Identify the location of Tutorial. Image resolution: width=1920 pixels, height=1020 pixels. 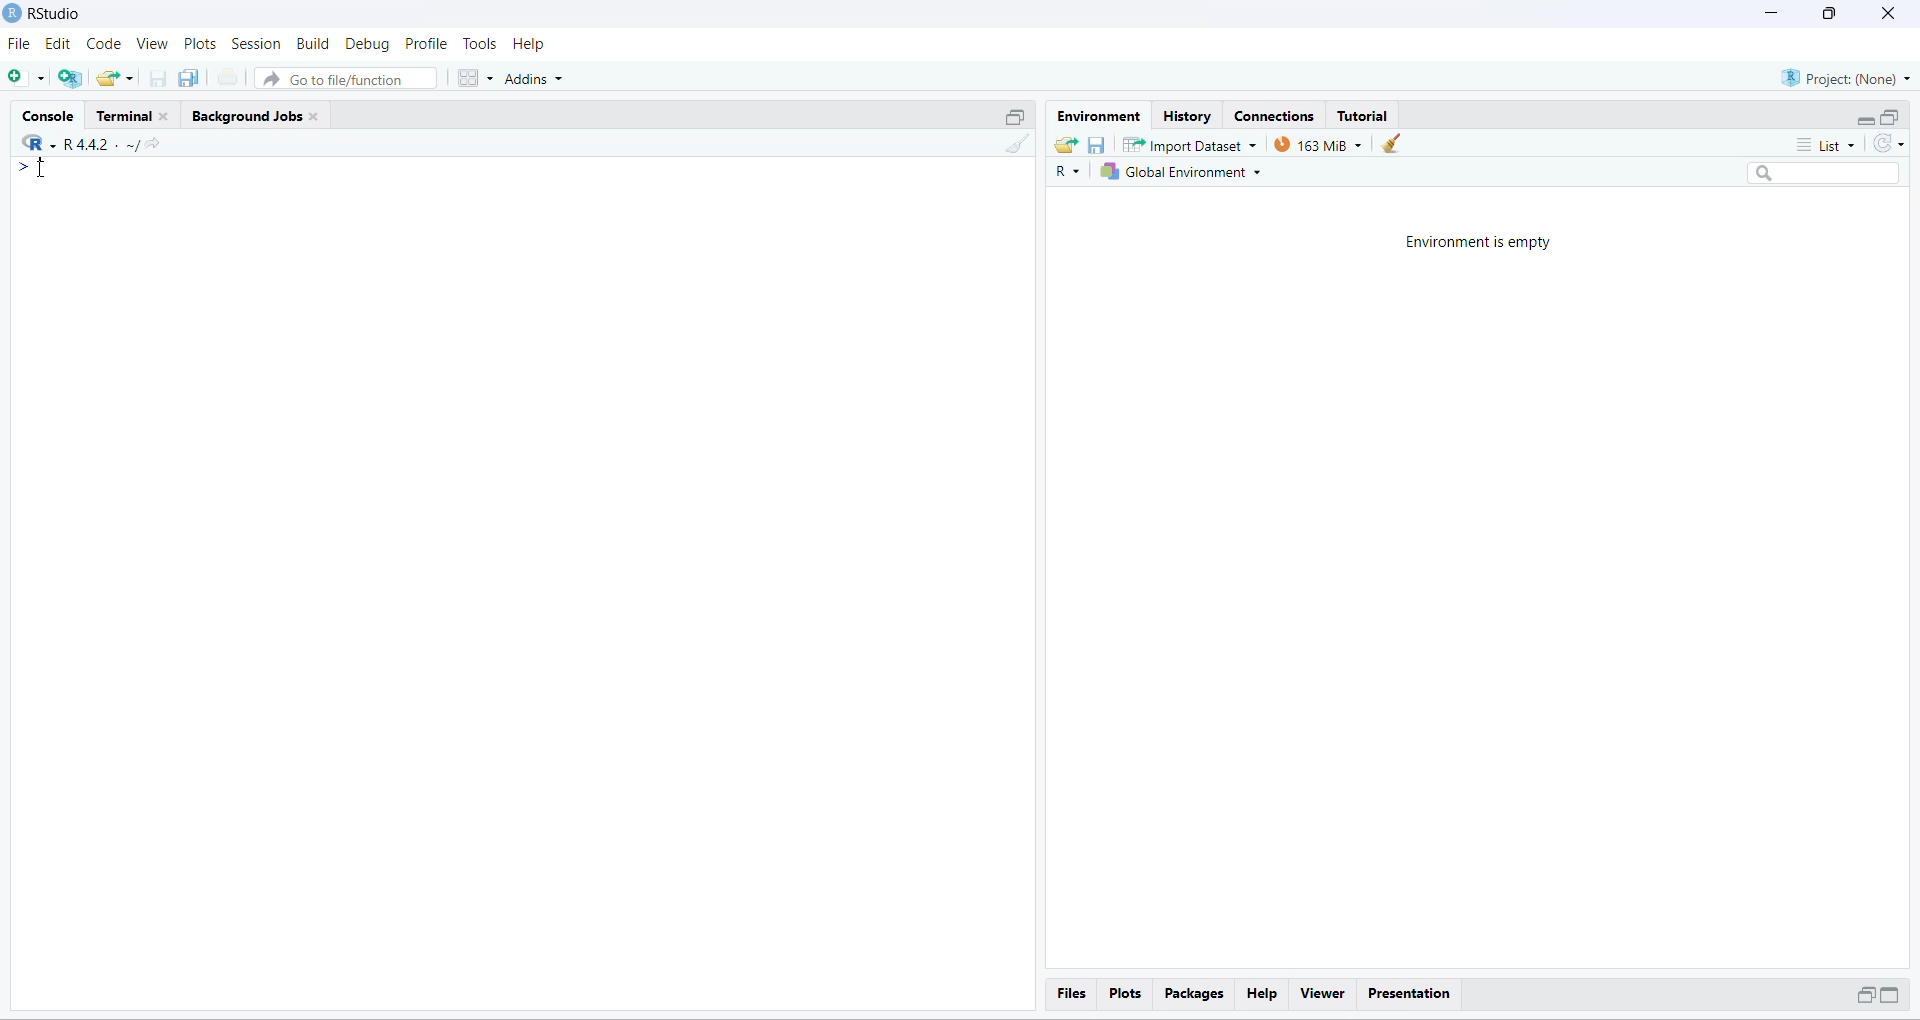
(1362, 116).